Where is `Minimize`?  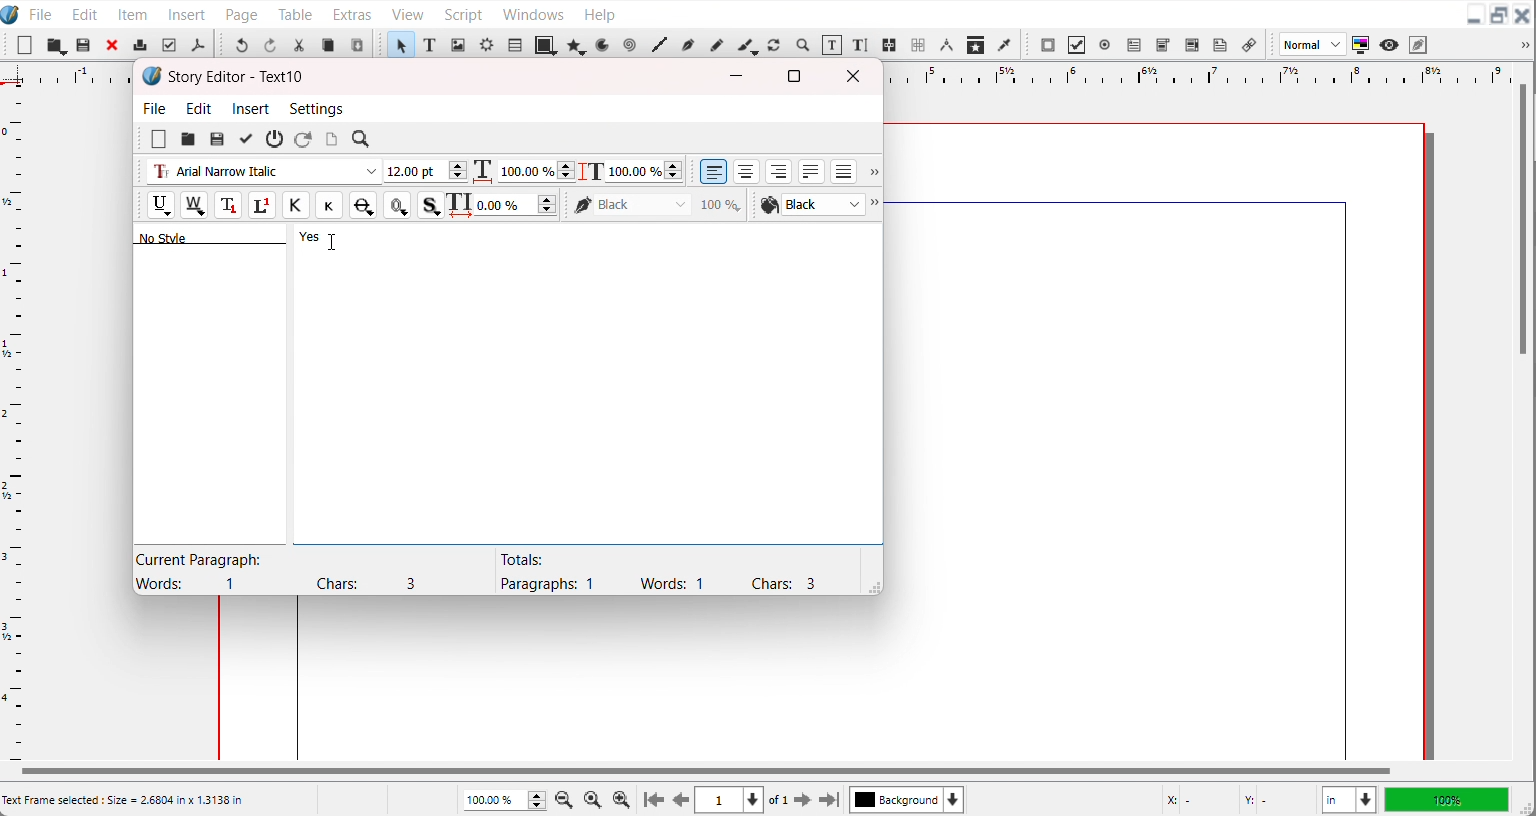 Minimize is located at coordinates (1474, 16).